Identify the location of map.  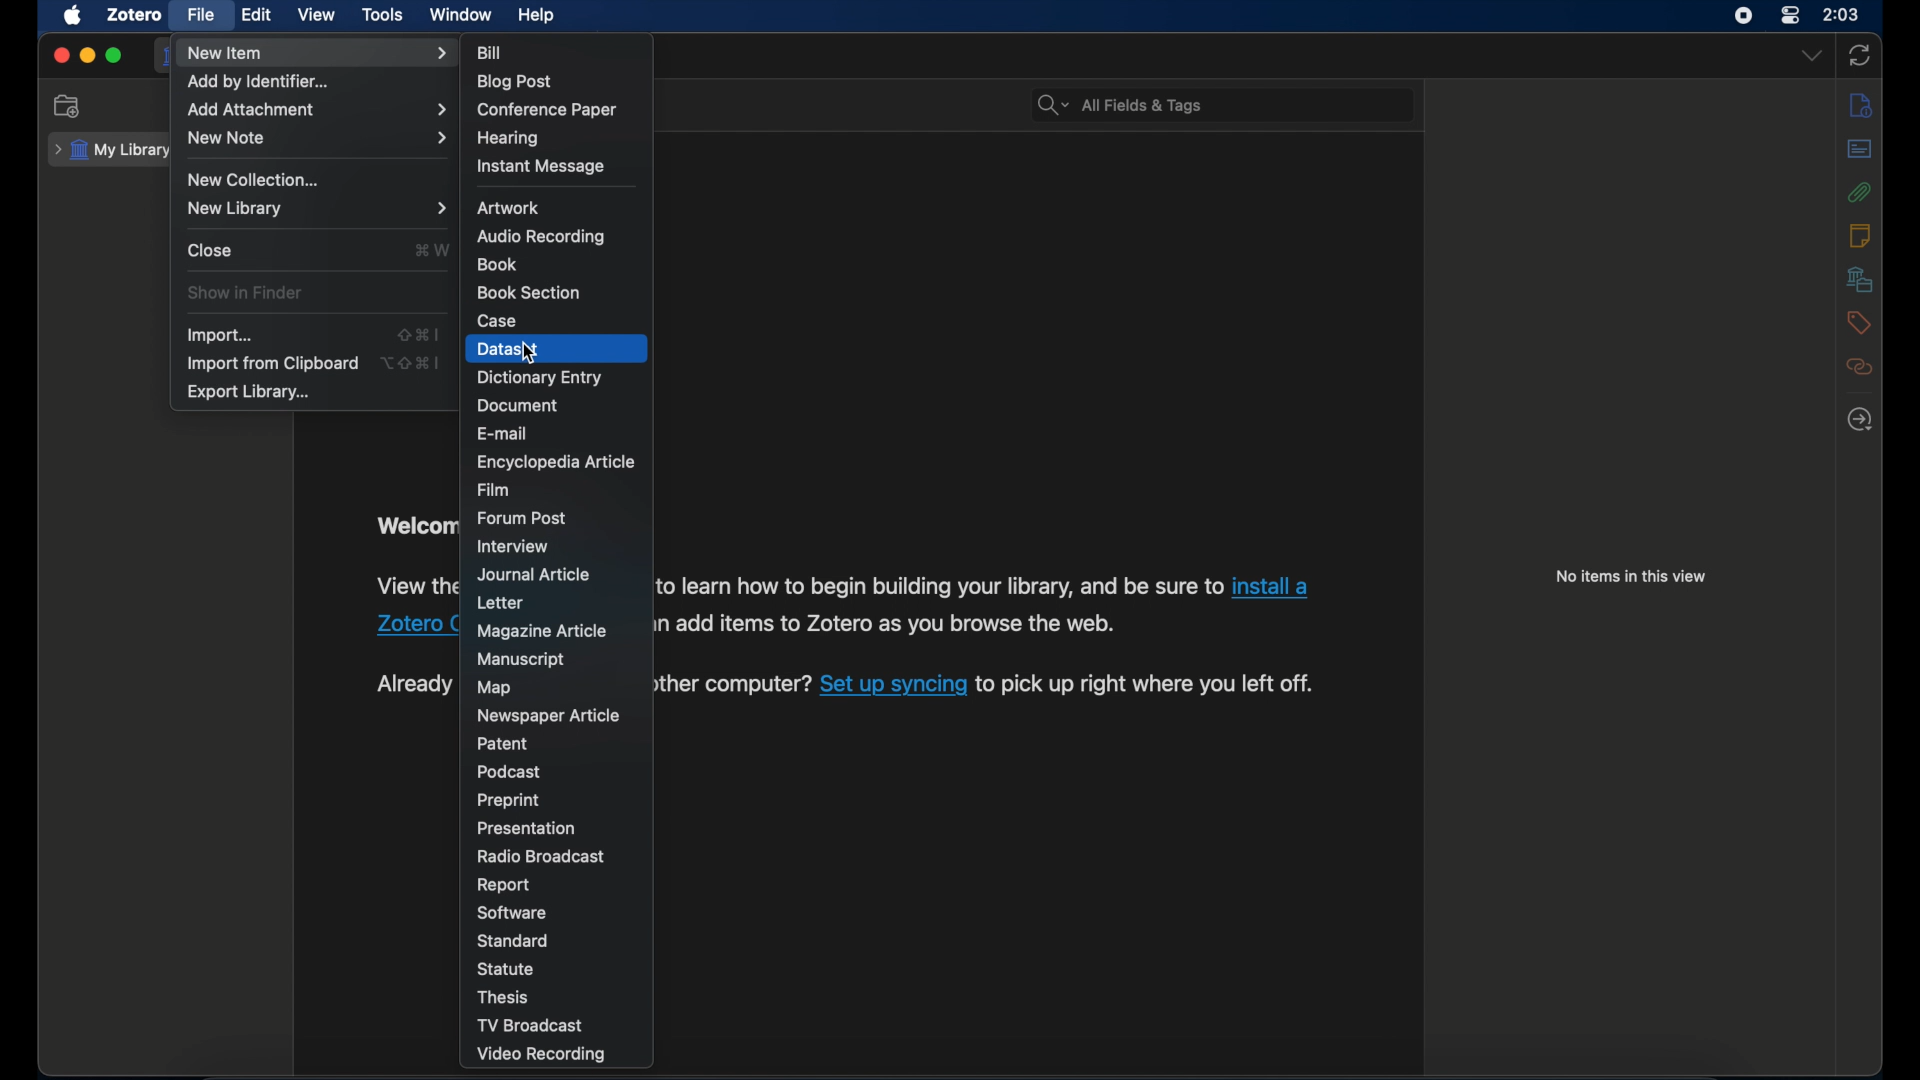
(494, 688).